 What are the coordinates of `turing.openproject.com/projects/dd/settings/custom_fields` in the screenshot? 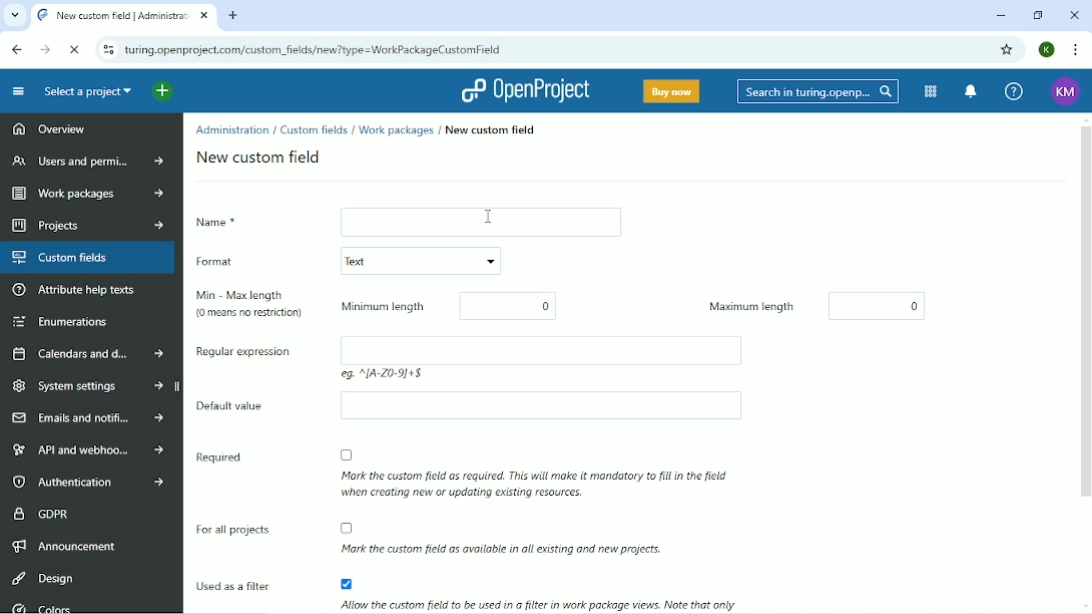 It's located at (317, 51).